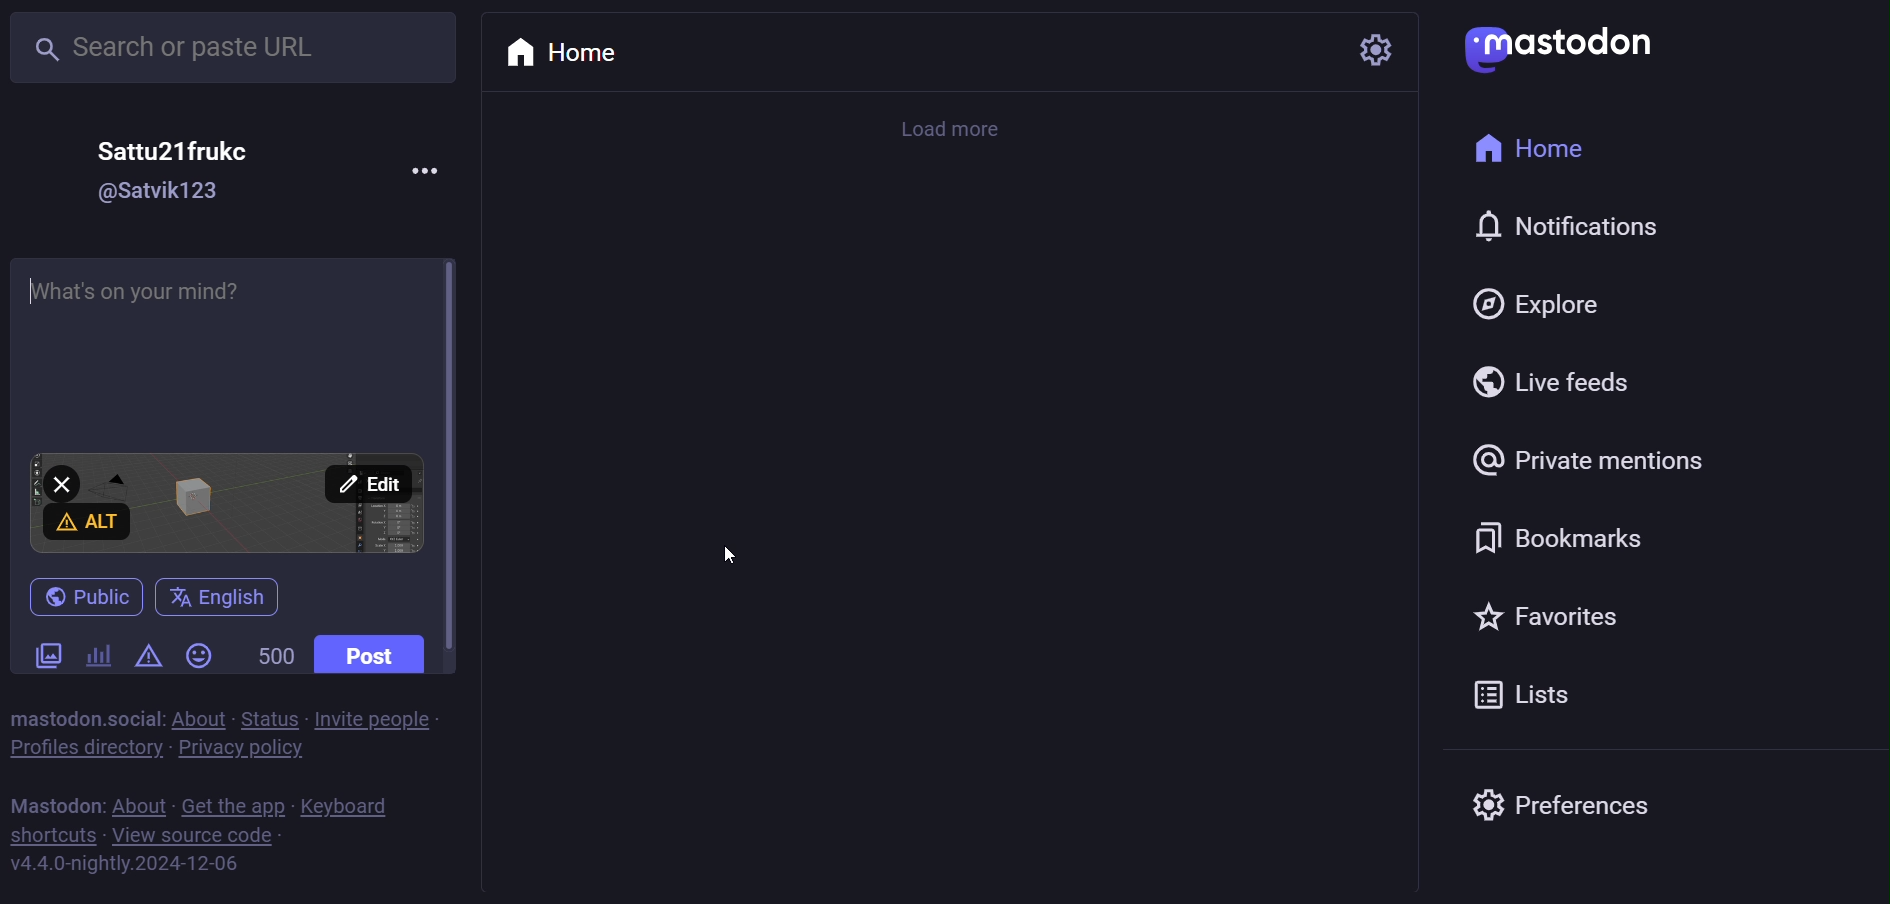 The width and height of the screenshot is (1890, 904). I want to click on poll, so click(99, 654).